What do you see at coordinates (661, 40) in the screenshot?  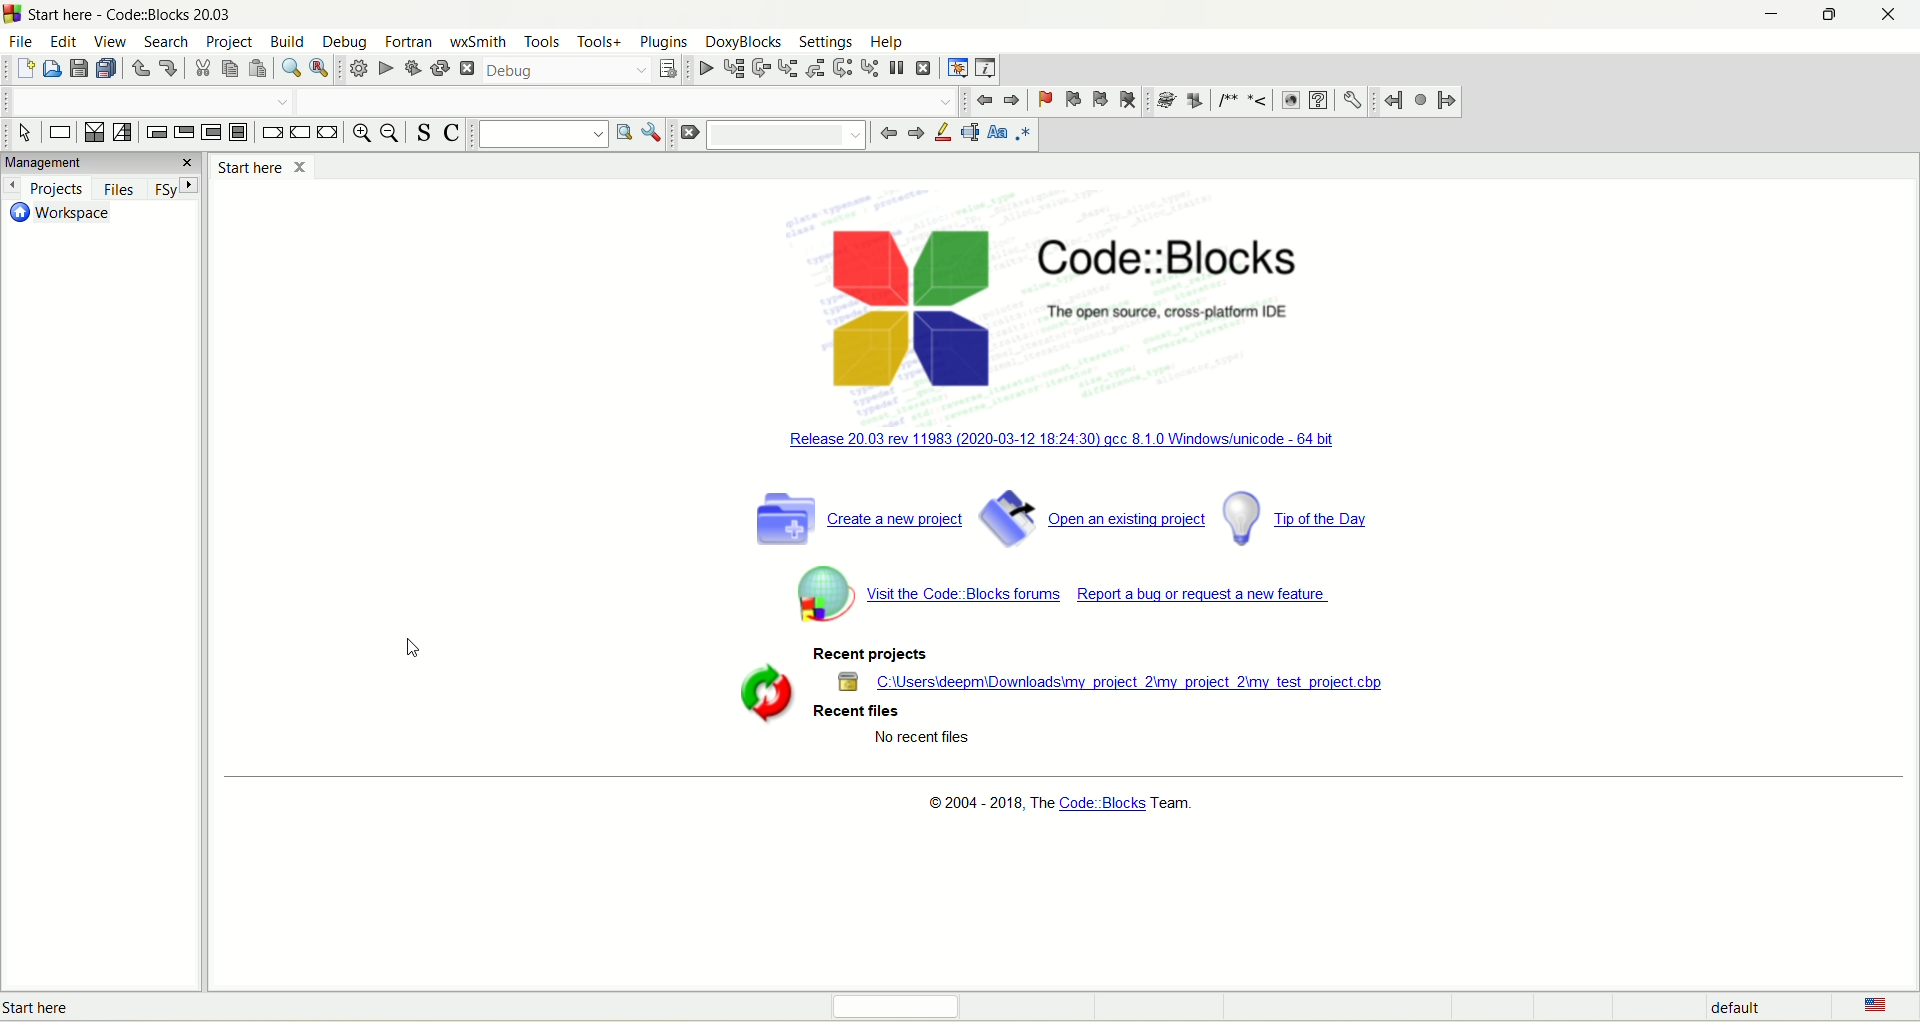 I see `plugins` at bounding box center [661, 40].